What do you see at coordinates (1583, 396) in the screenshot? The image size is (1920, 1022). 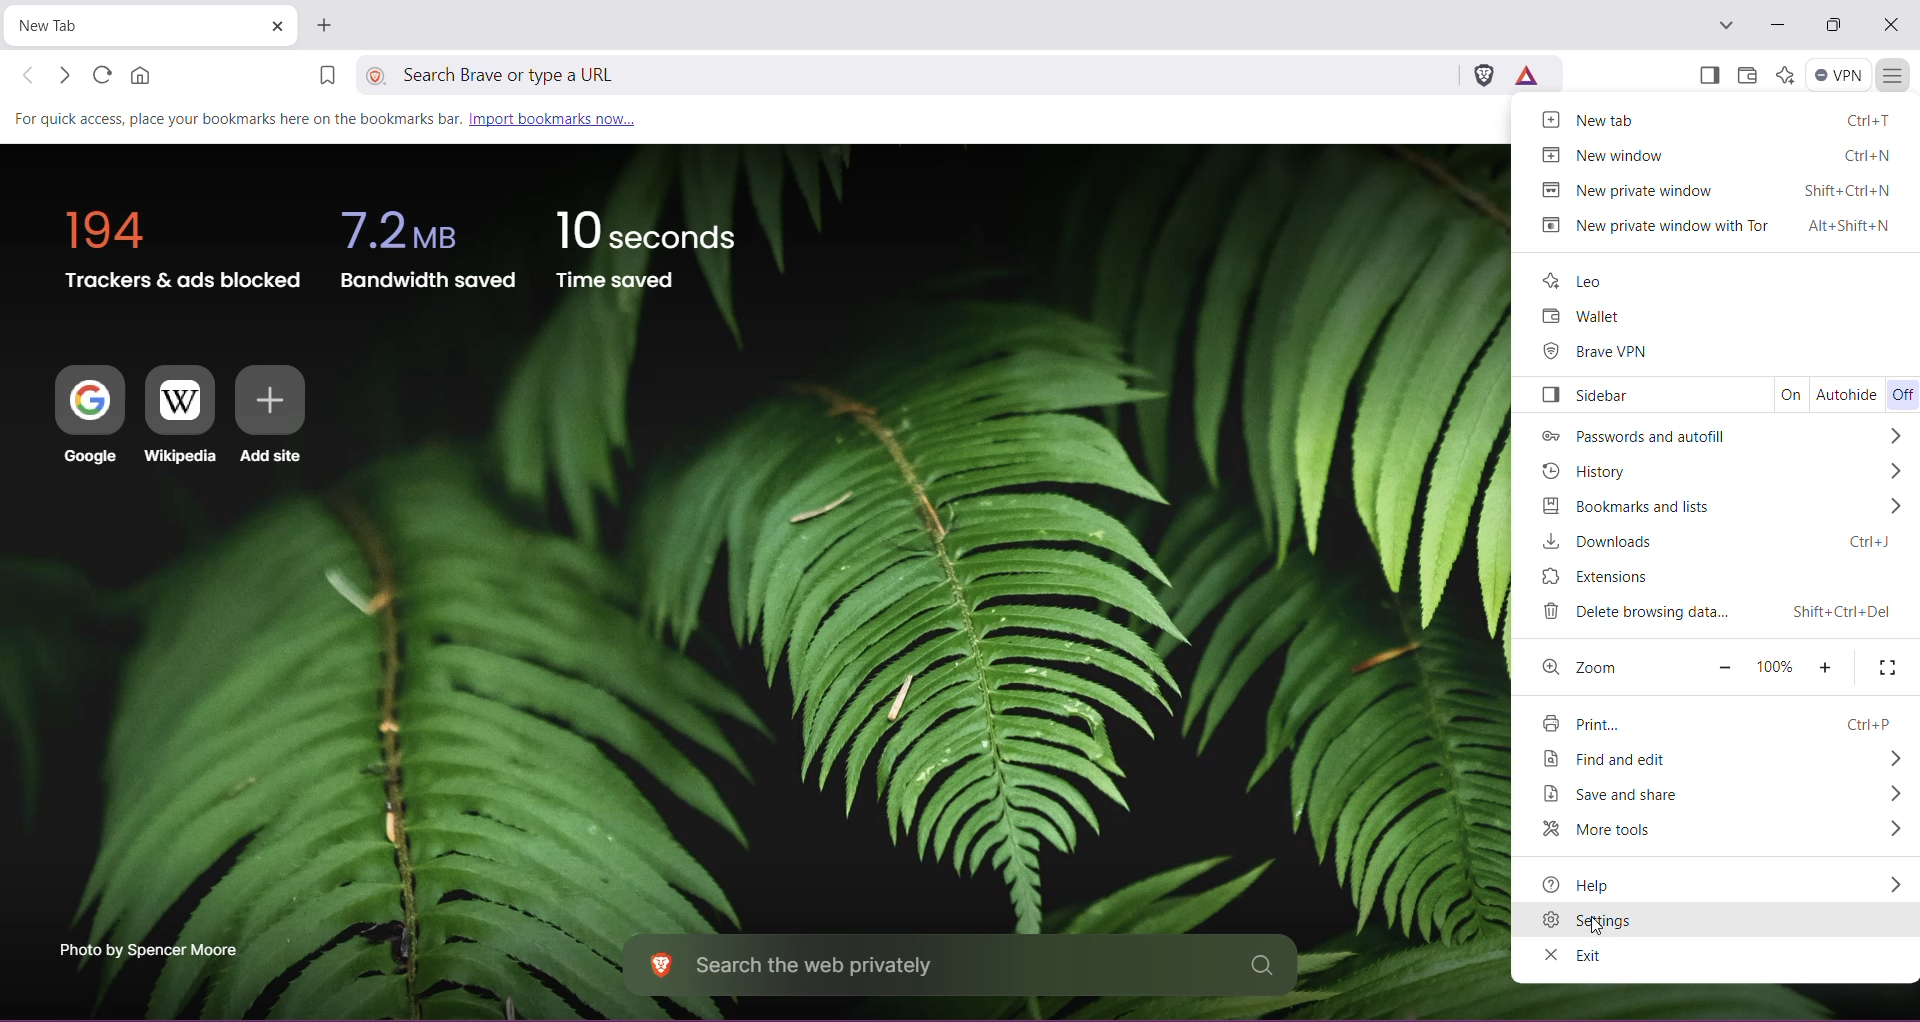 I see `Sidebar` at bounding box center [1583, 396].